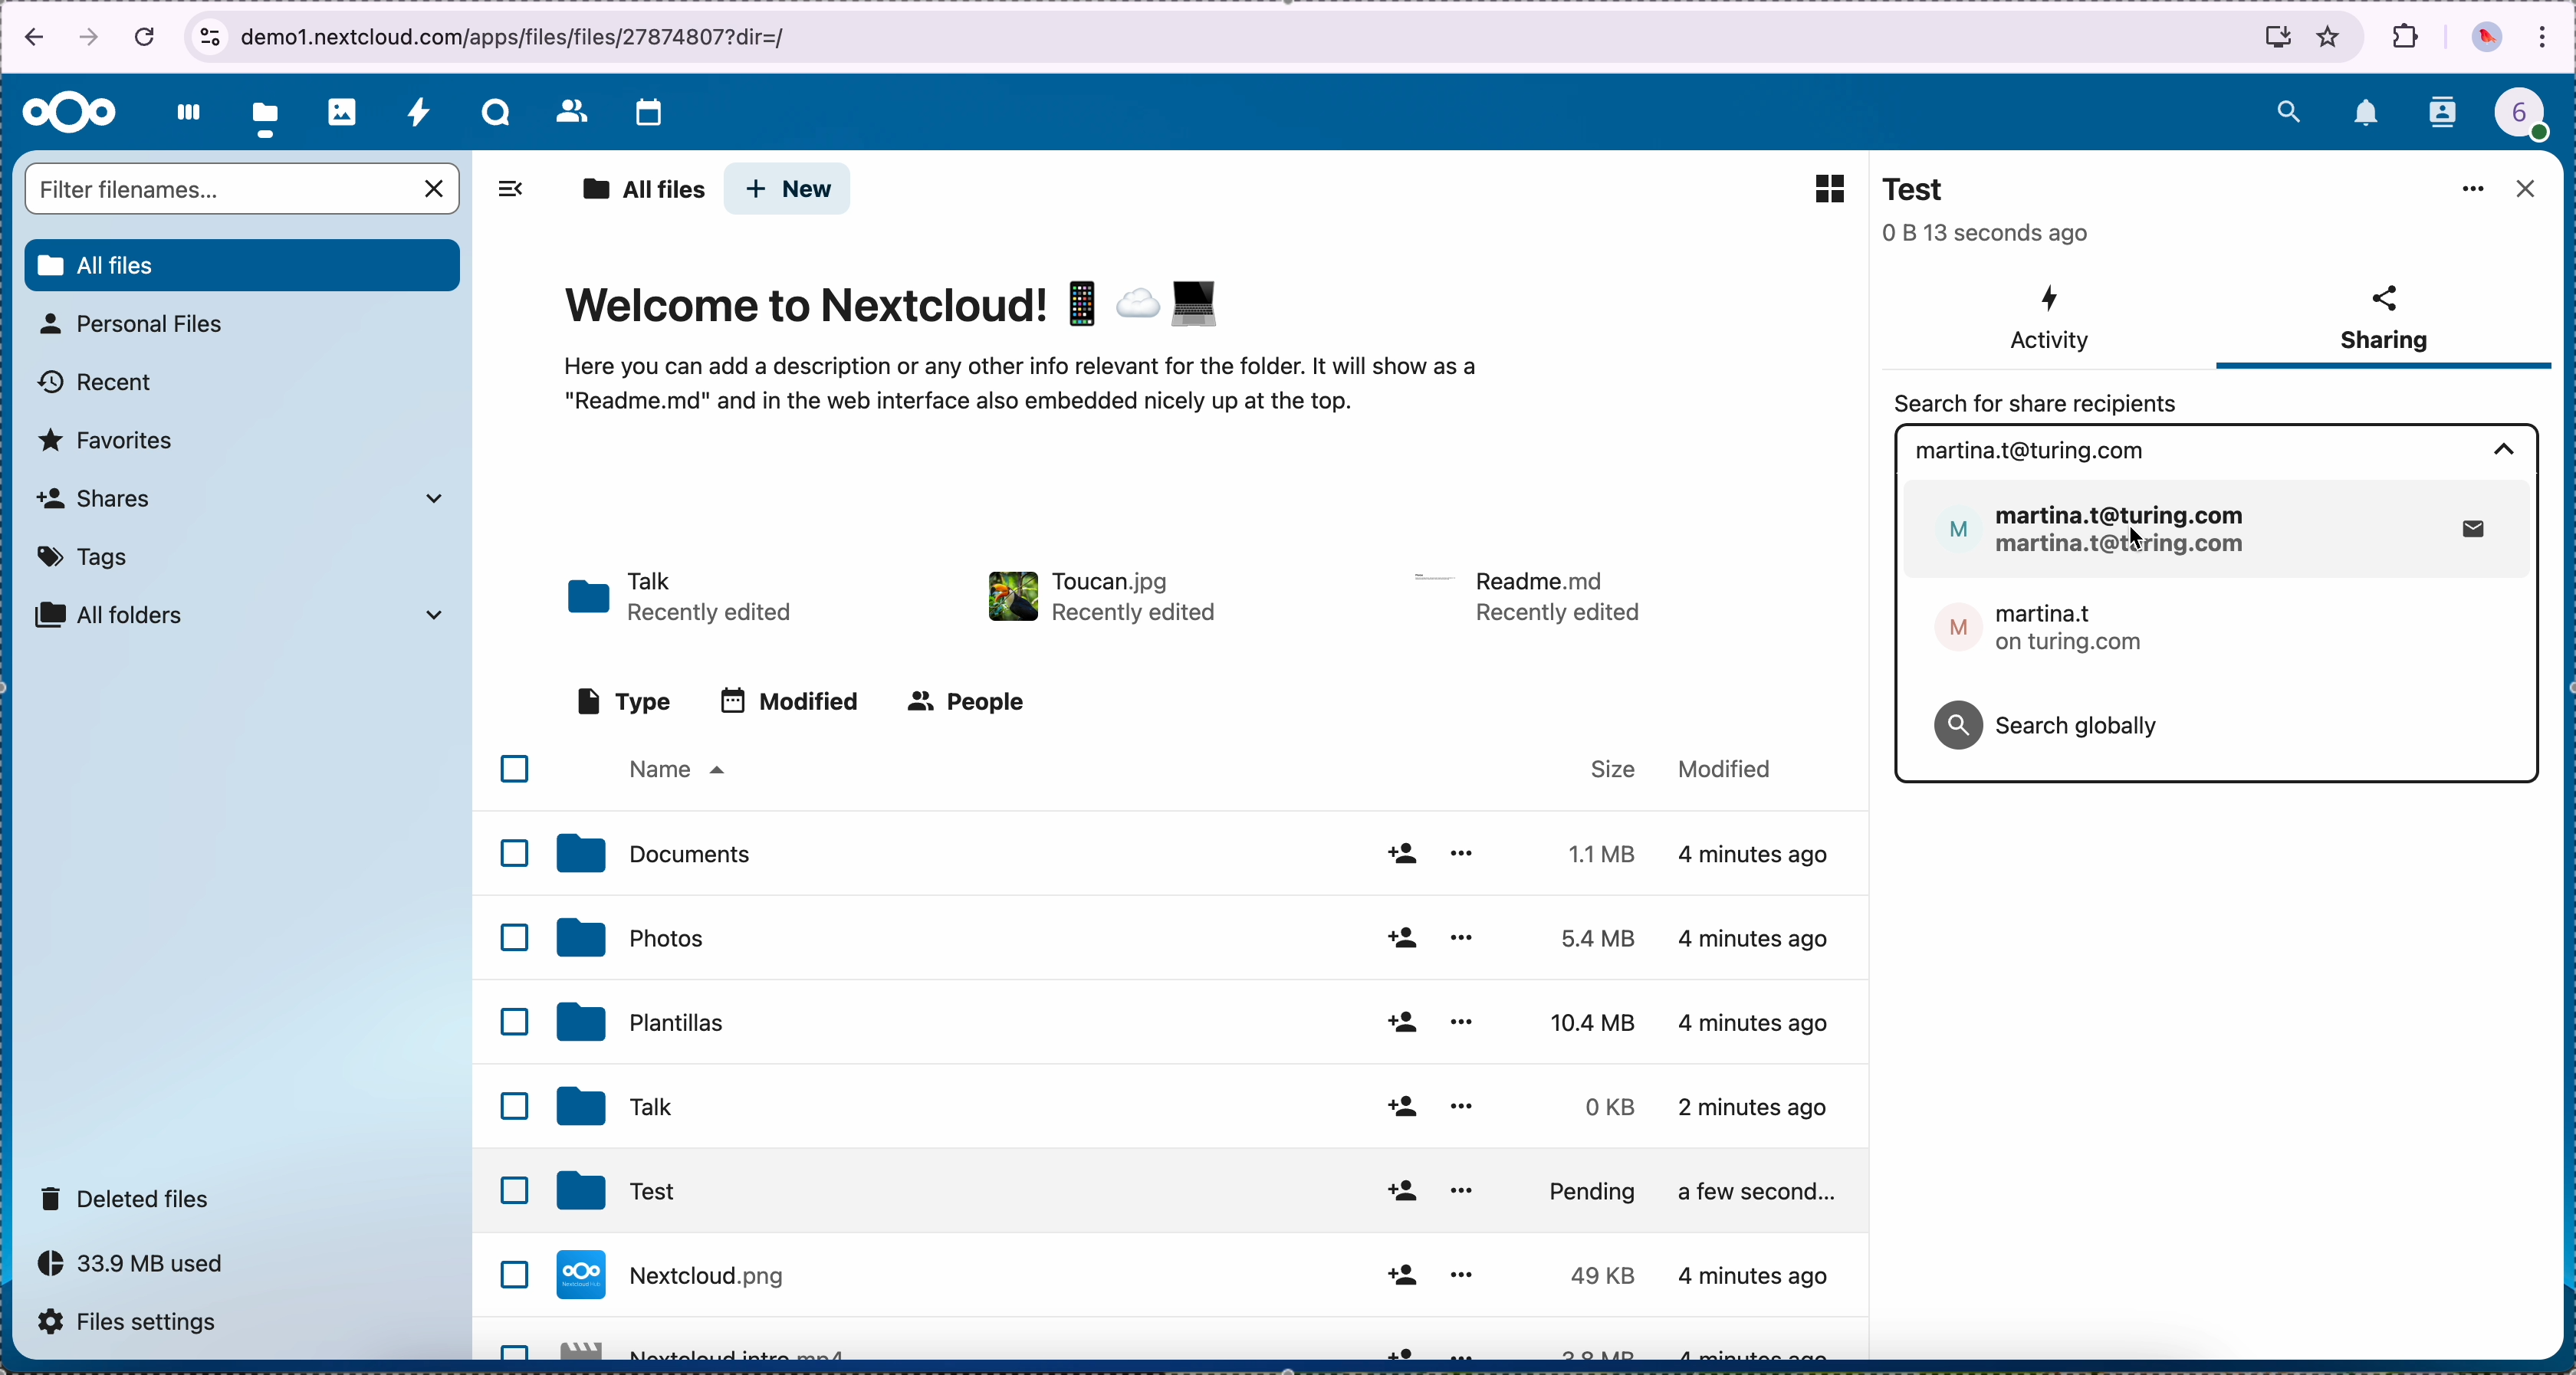 The width and height of the screenshot is (2576, 1375). I want to click on created new folder "Test", so click(2358, 209).